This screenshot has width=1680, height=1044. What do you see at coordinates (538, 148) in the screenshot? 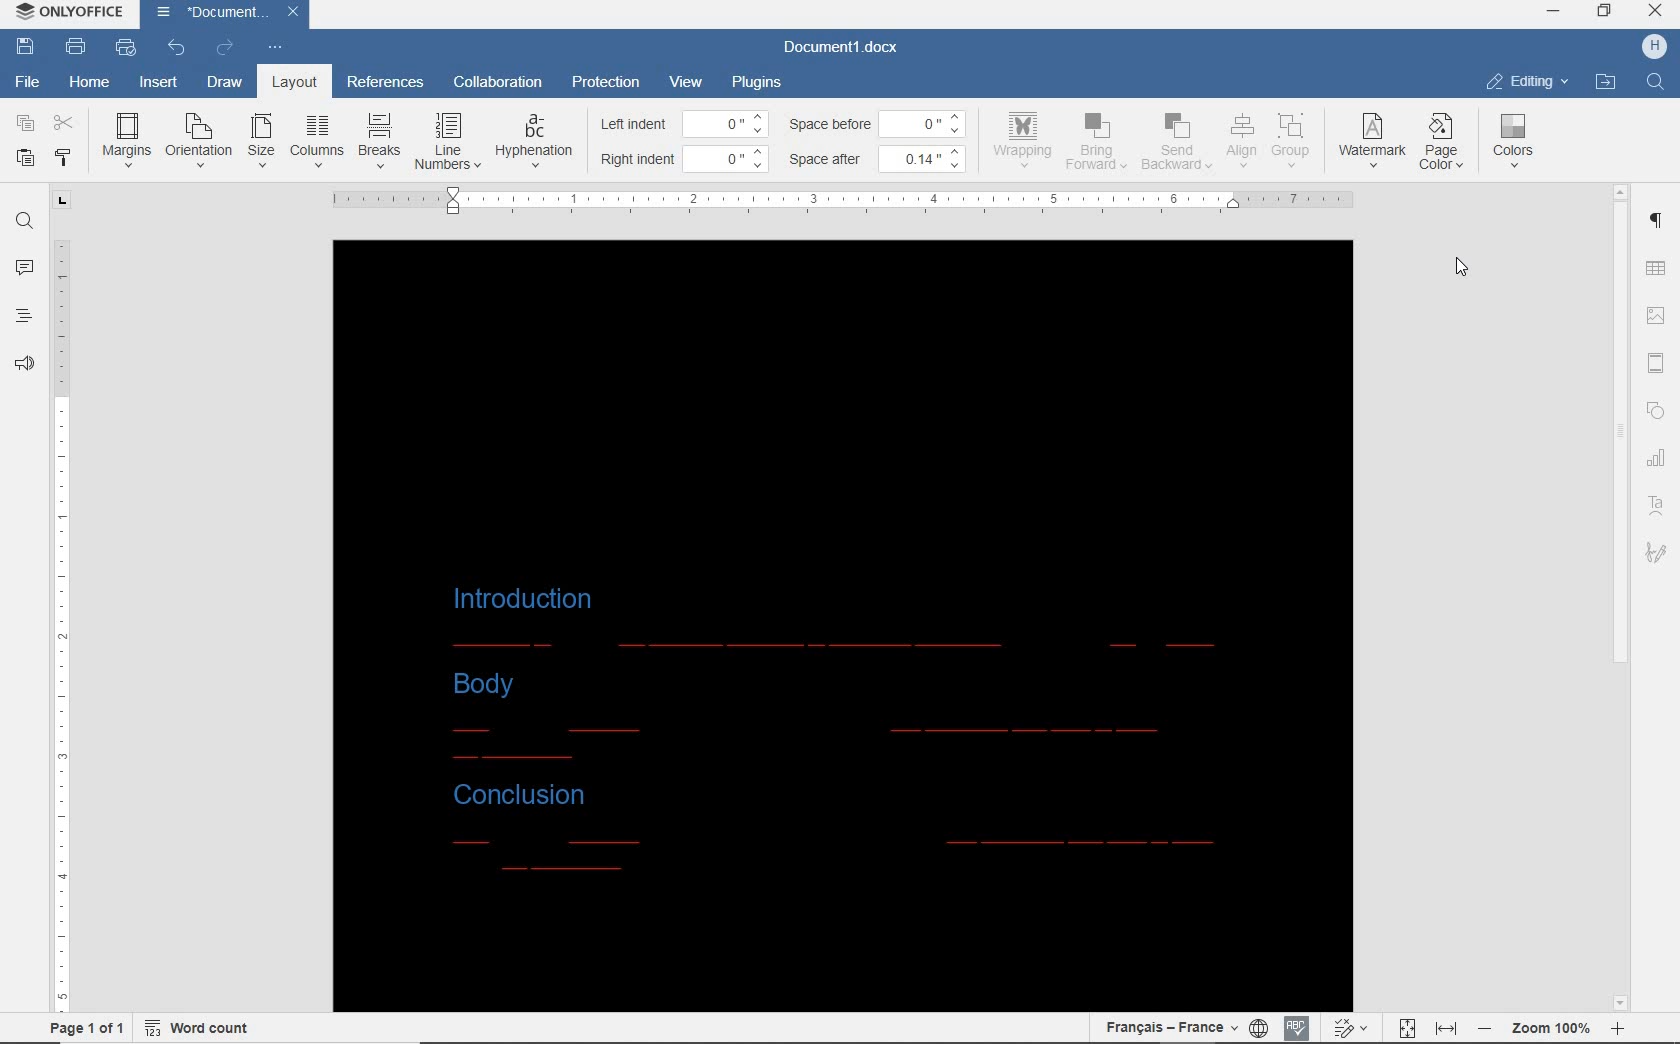
I see `hyphenation` at bounding box center [538, 148].